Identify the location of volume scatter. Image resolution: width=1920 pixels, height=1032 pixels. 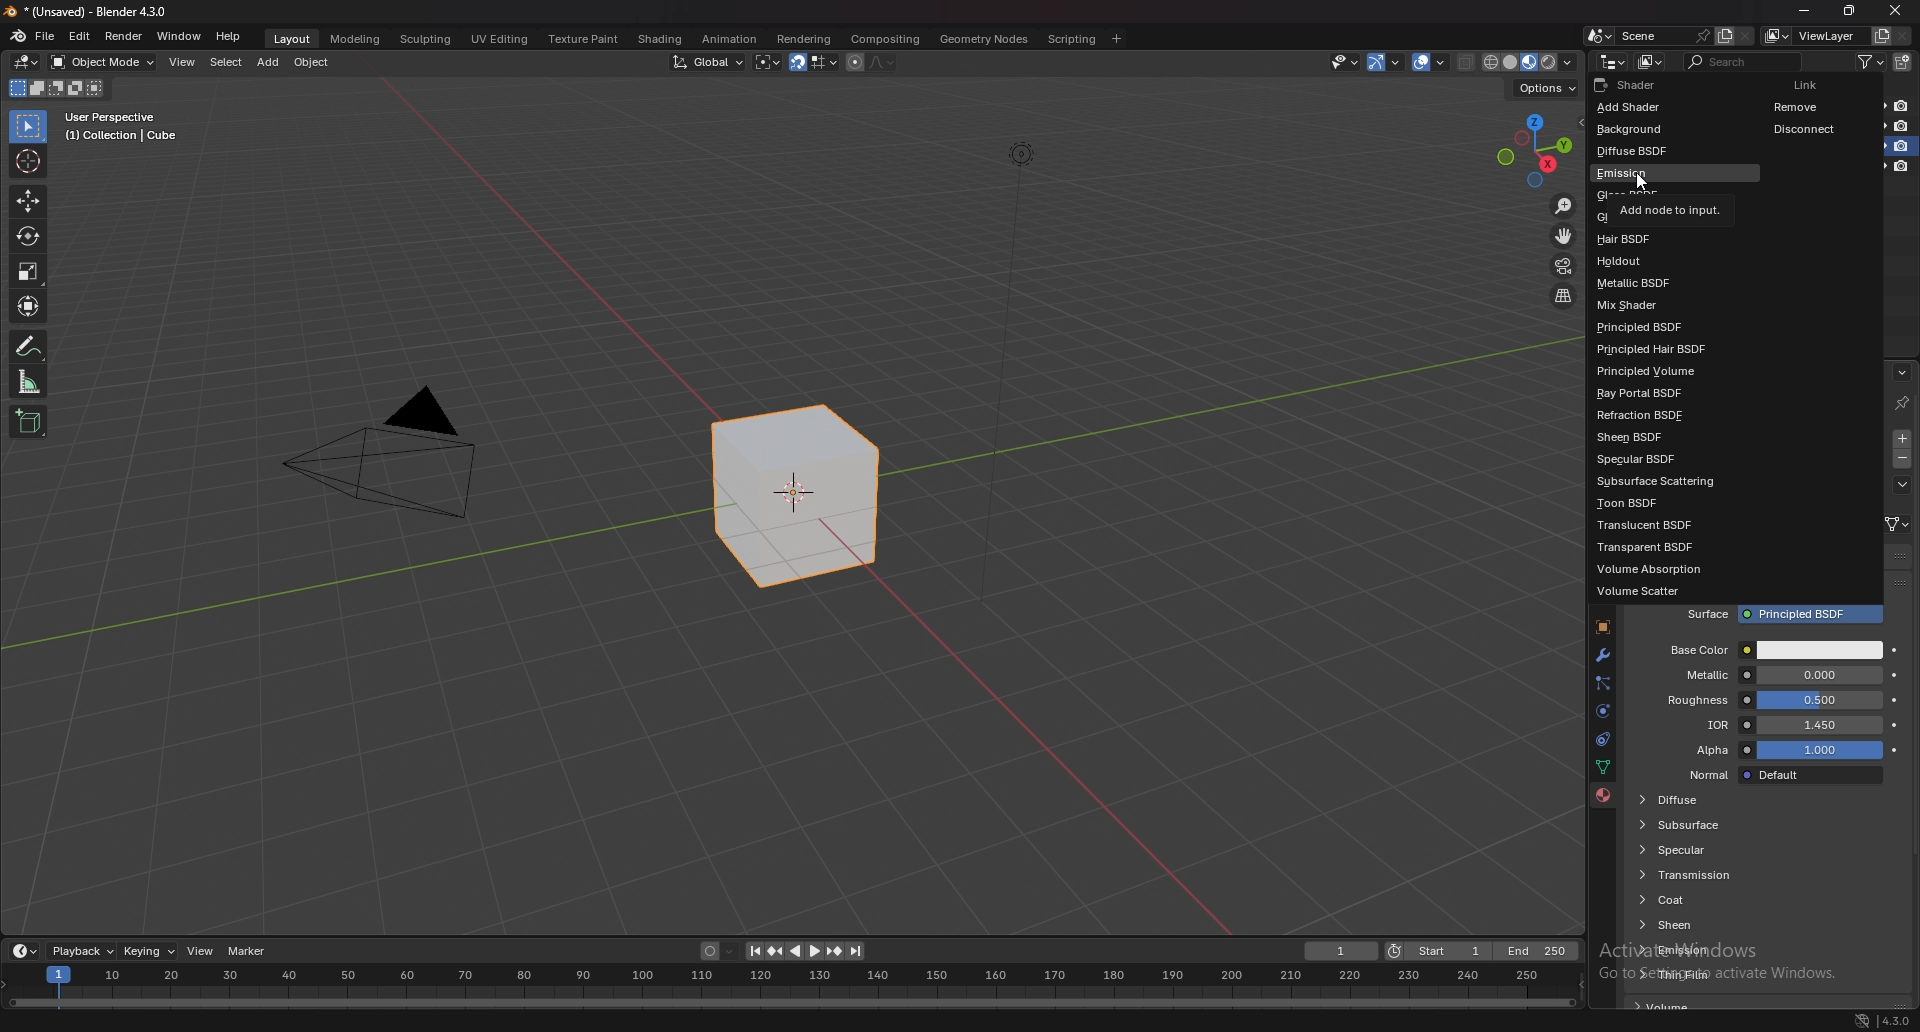
(1655, 592).